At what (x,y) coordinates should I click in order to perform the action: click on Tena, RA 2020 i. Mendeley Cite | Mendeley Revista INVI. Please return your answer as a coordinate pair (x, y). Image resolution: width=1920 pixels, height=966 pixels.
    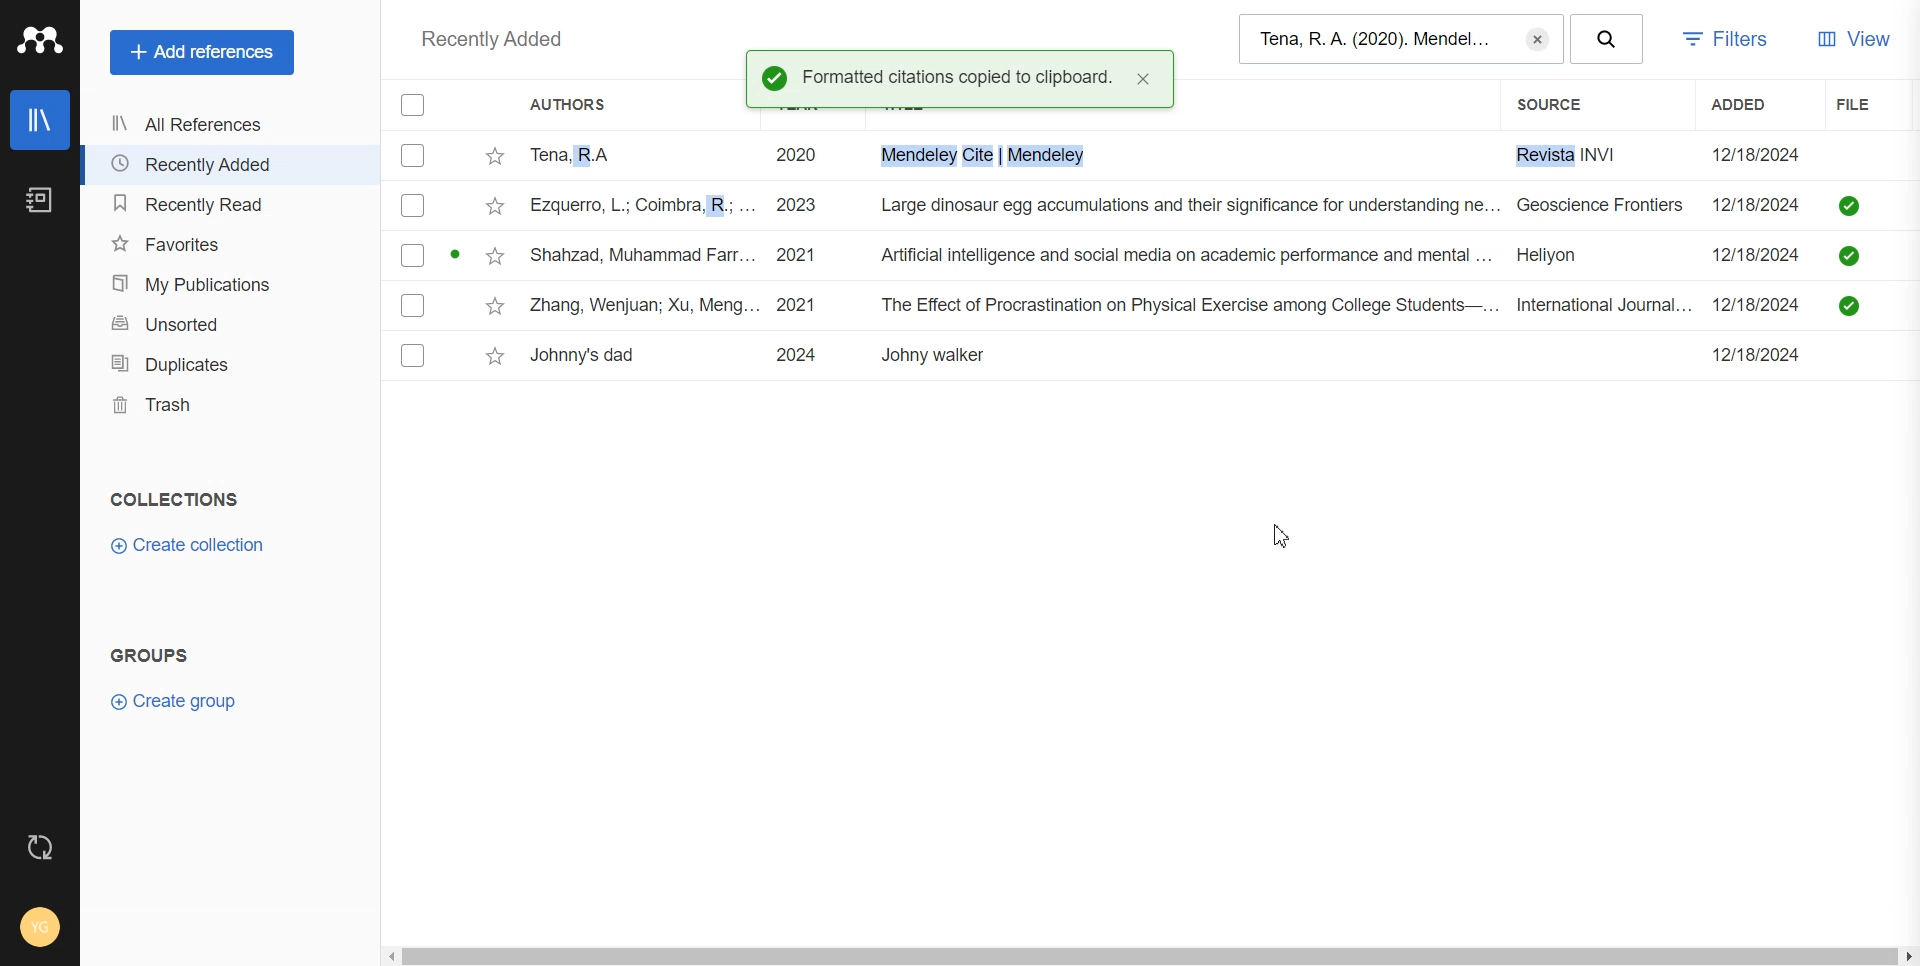
    Looking at the image, I should click on (1098, 159).